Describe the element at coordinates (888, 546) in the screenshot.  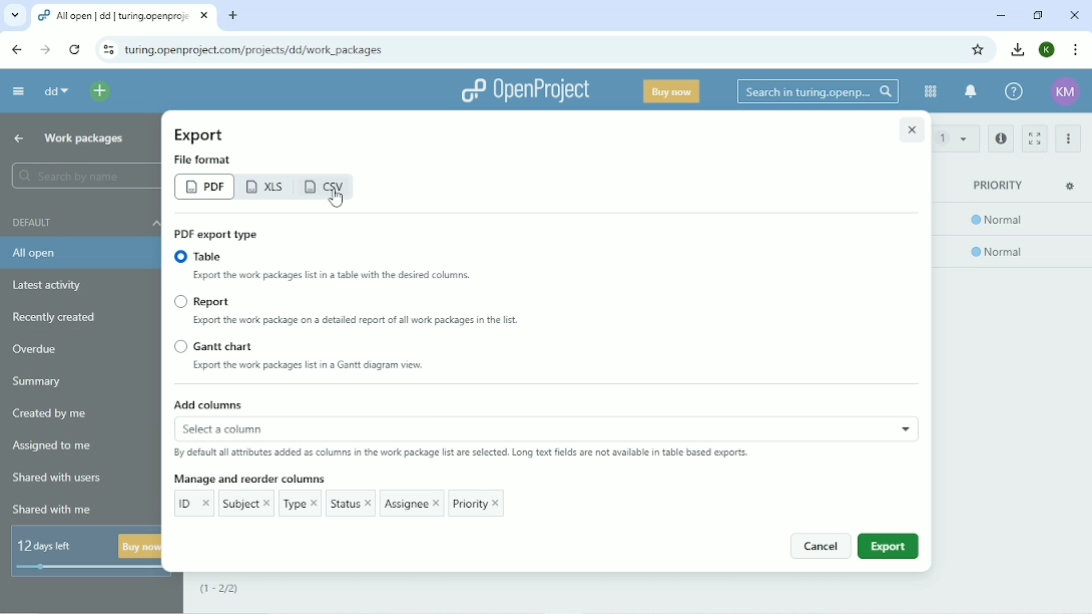
I see `Export` at that location.